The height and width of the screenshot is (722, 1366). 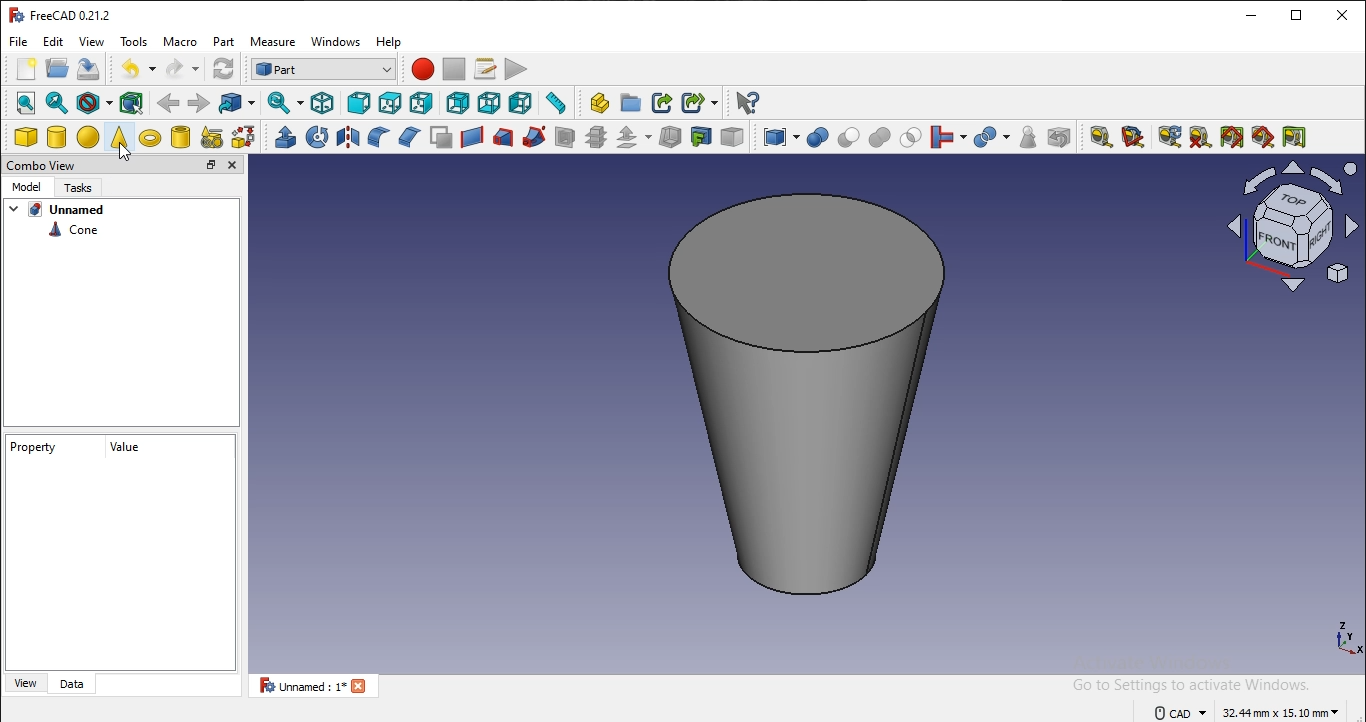 What do you see at coordinates (736, 137) in the screenshot?
I see `color per face` at bounding box center [736, 137].